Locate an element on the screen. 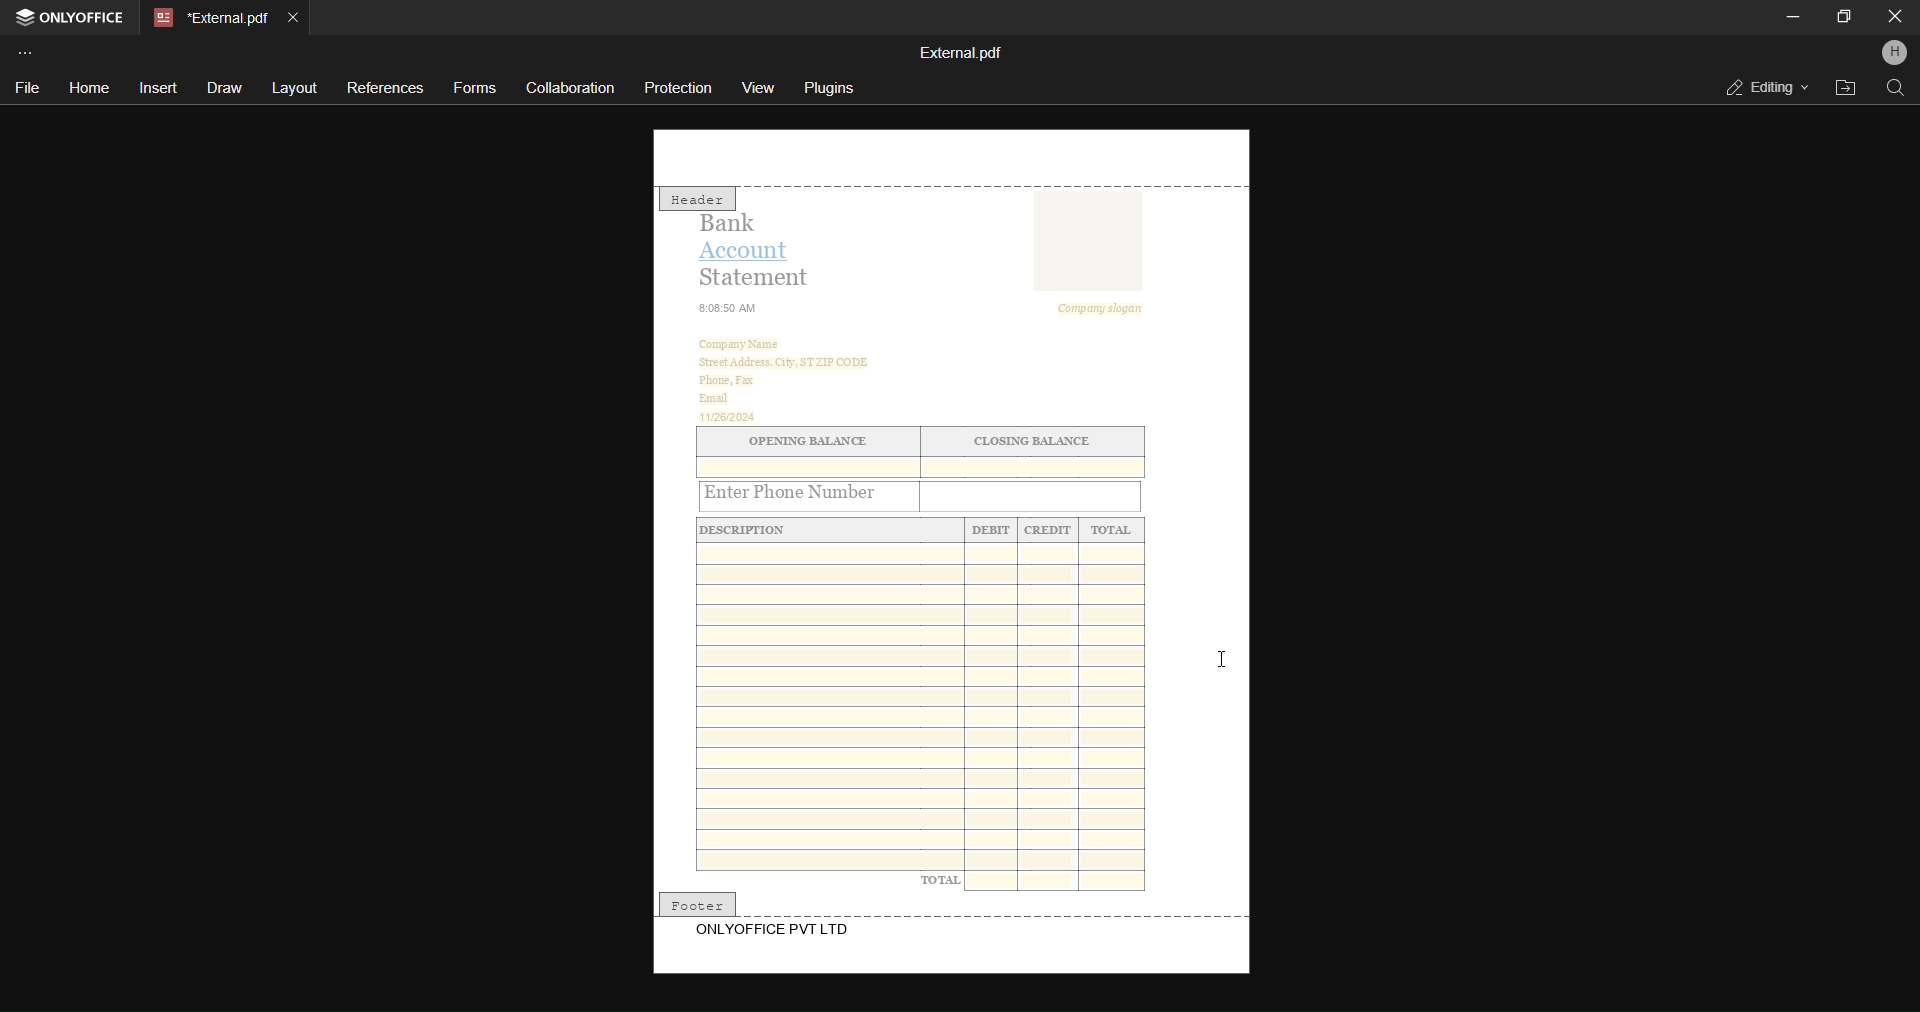 This screenshot has width=1920, height=1012. added footer text is located at coordinates (777, 931).